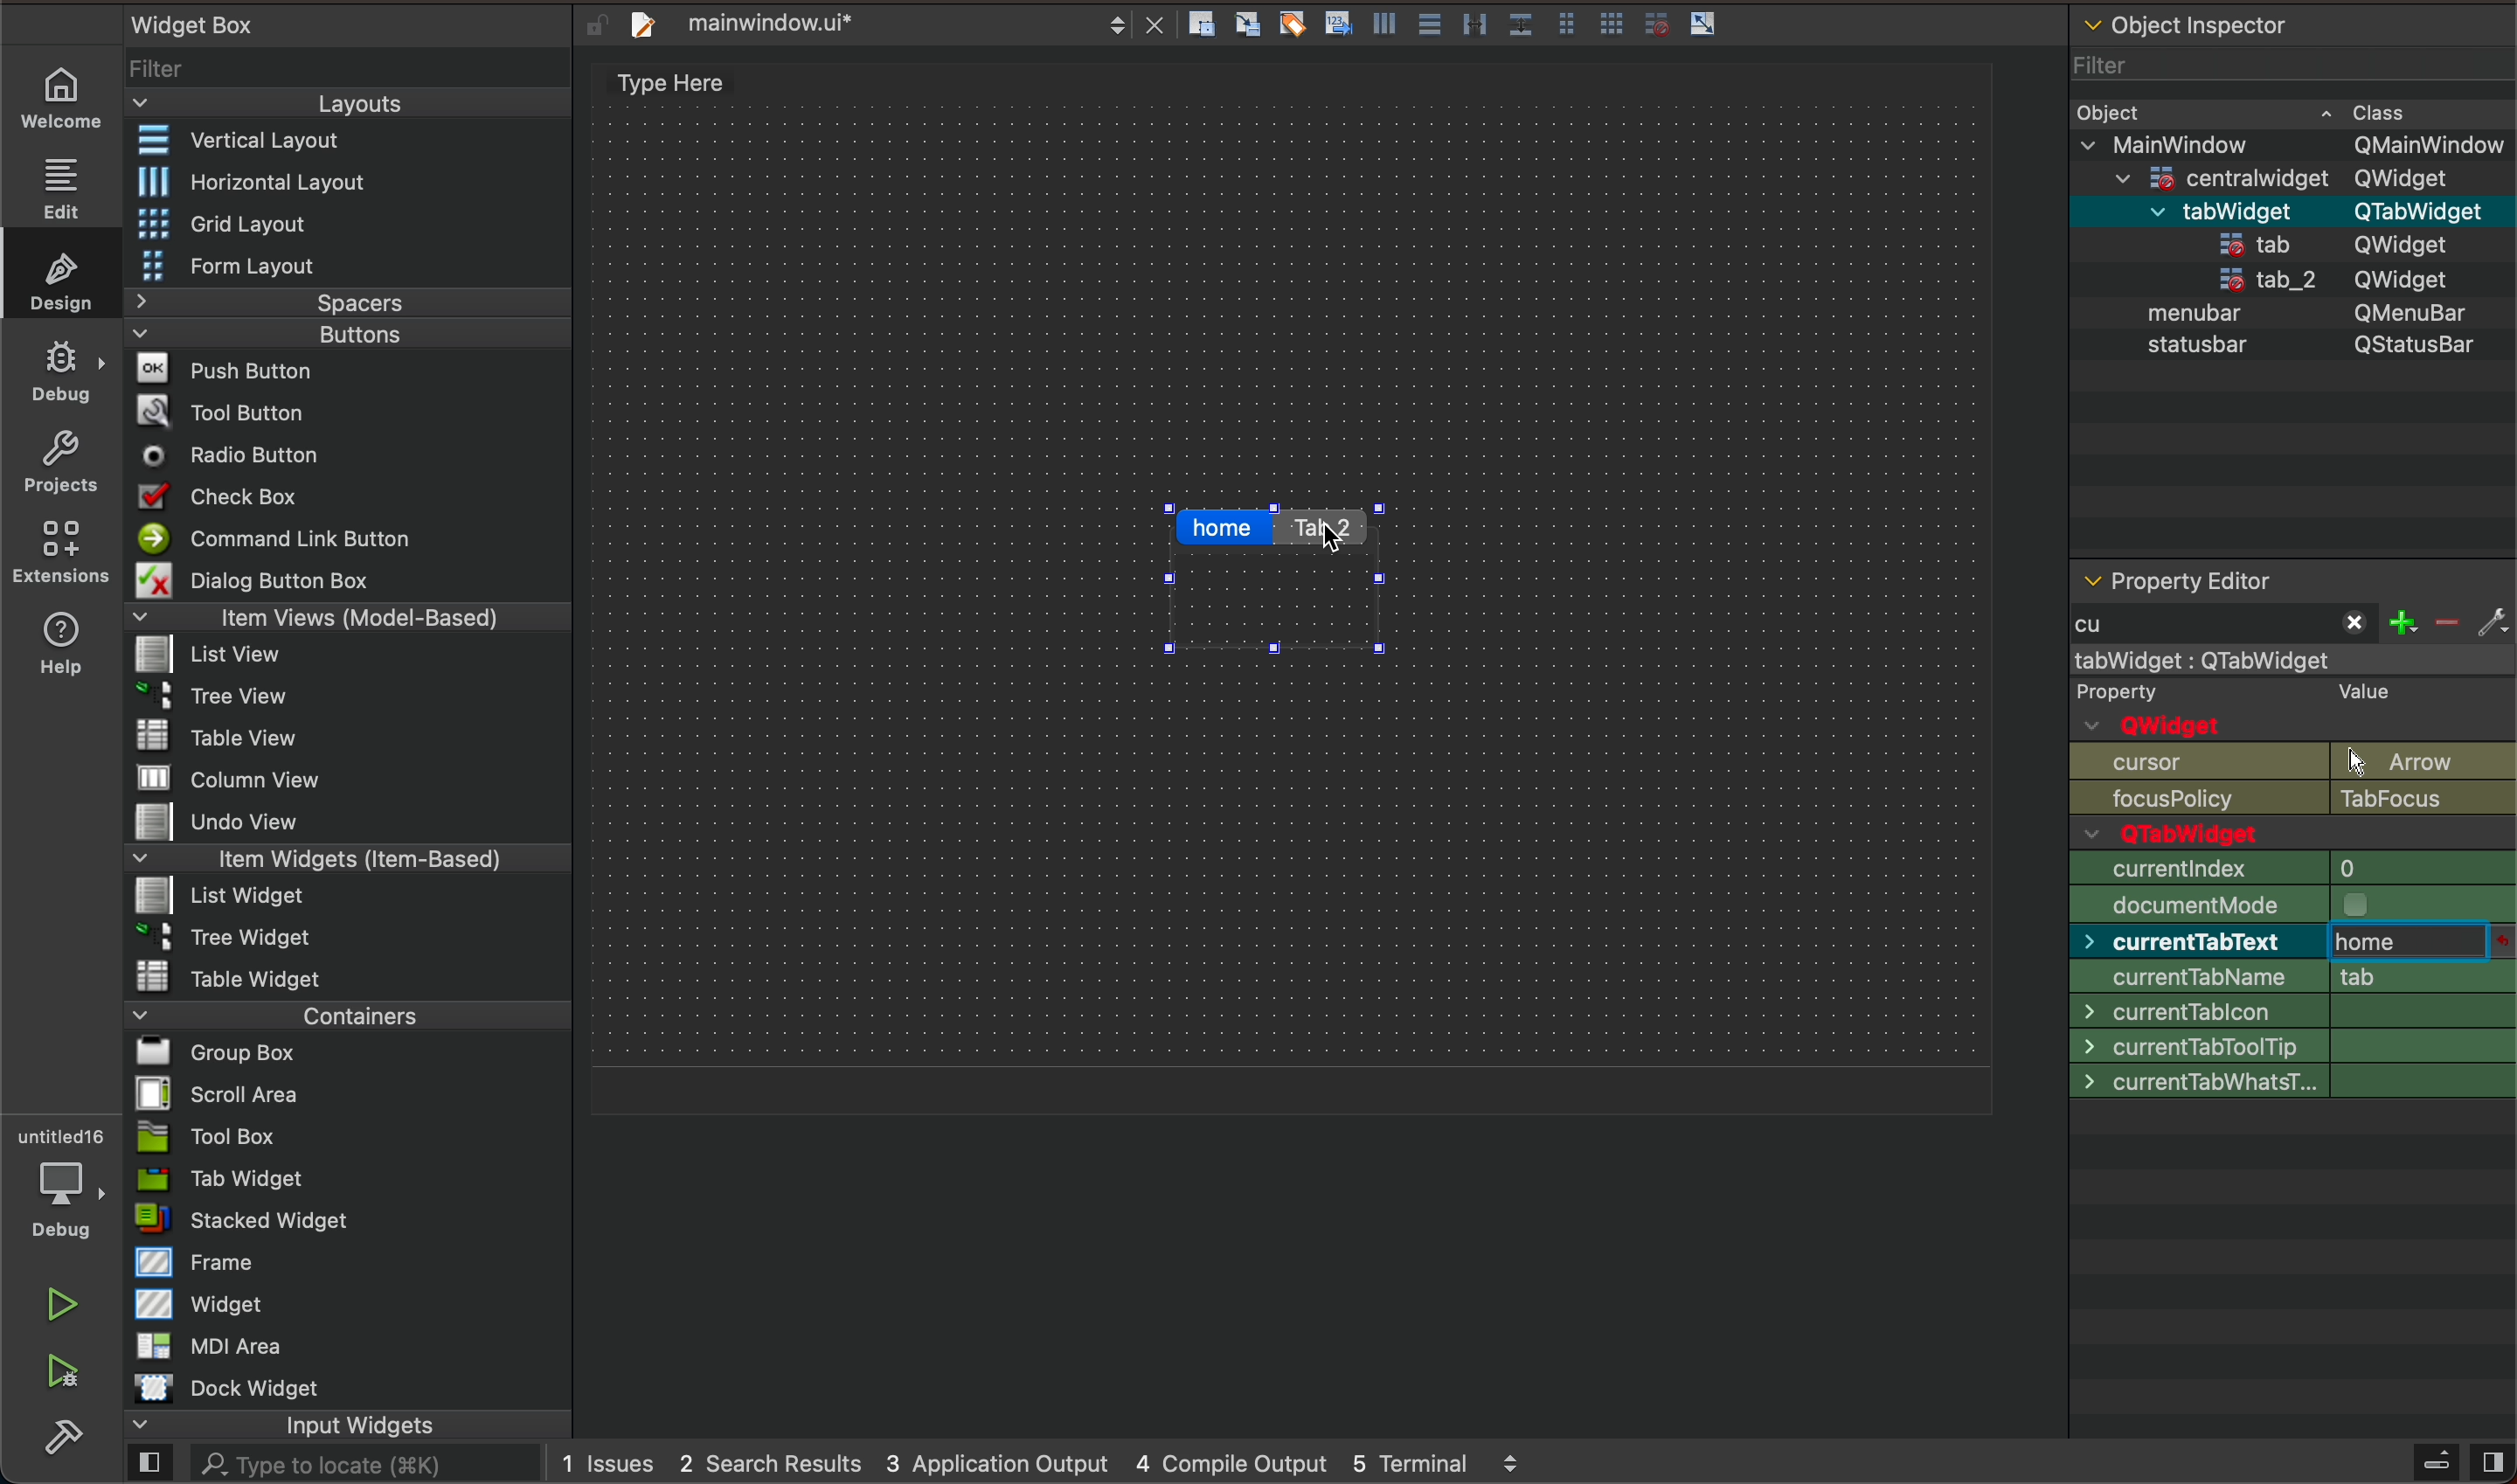 This screenshot has height=1484, width=2517. Describe the element at coordinates (57, 99) in the screenshot. I see `welcome` at that location.